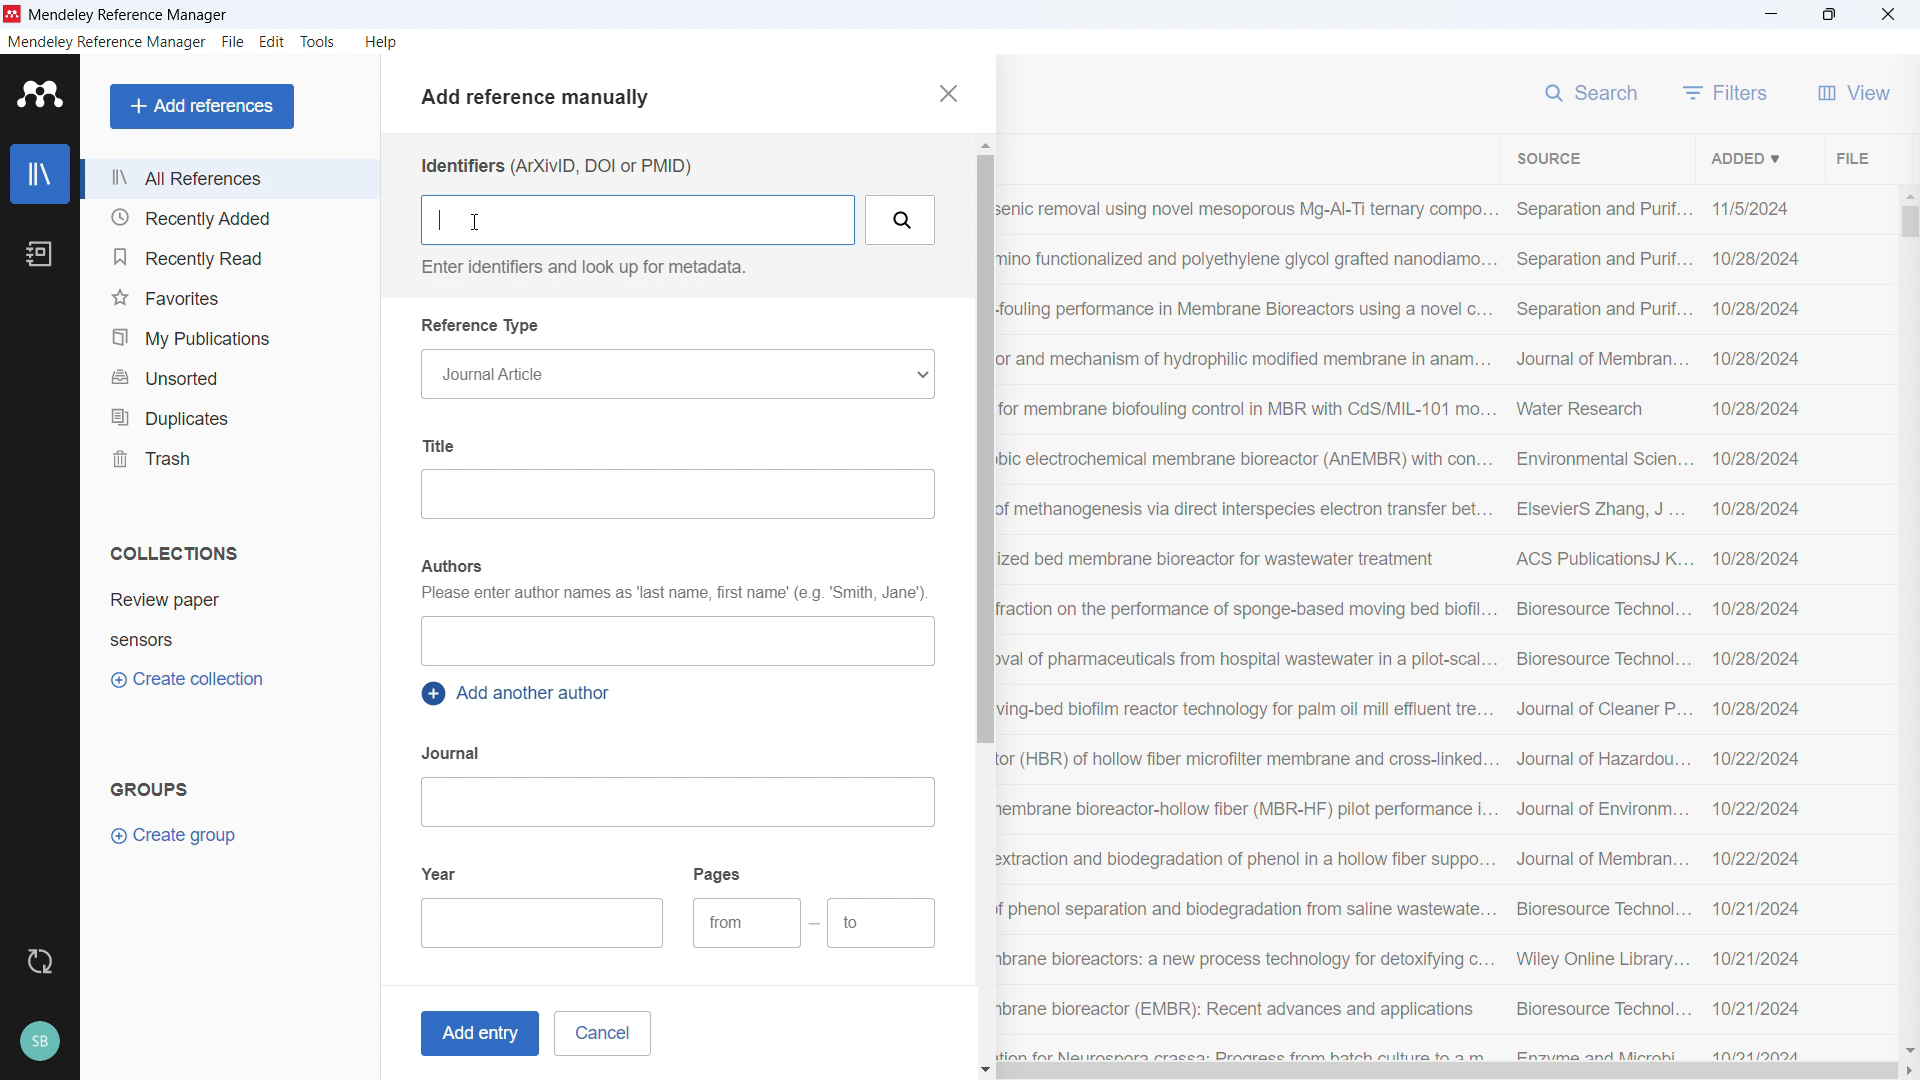  What do you see at coordinates (640, 219) in the screenshot?
I see `Box selected` at bounding box center [640, 219].